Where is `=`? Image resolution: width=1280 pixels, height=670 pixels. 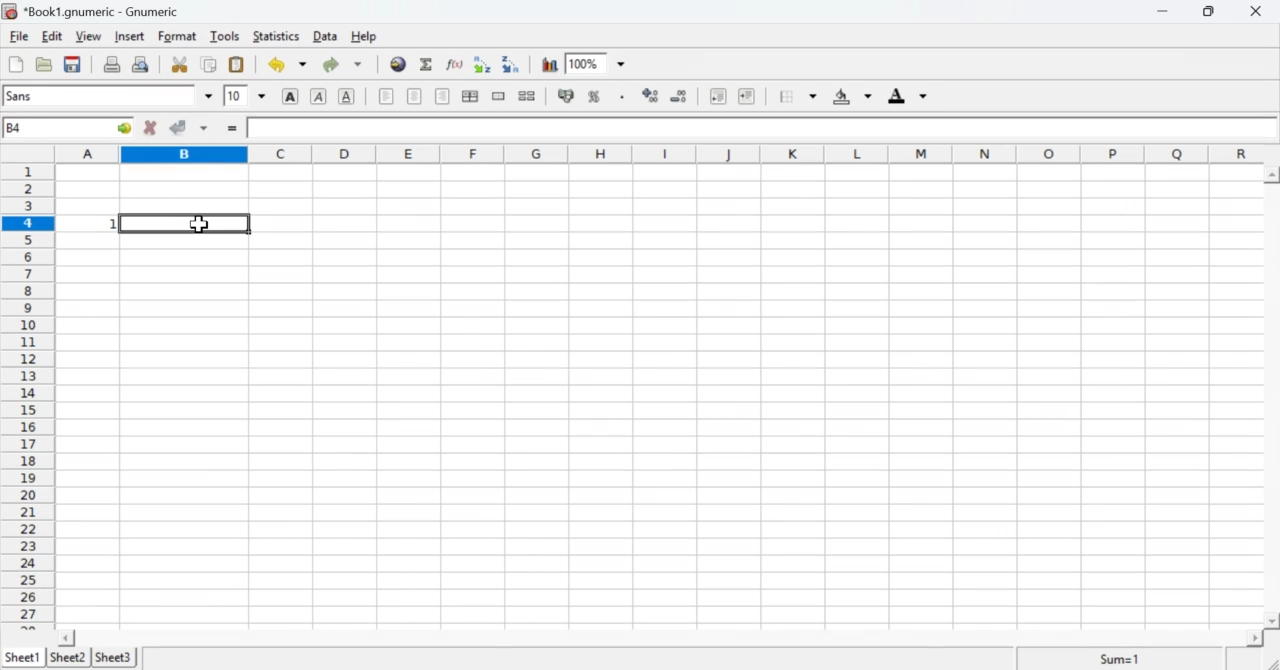
= is located at coordinates (231, 130).